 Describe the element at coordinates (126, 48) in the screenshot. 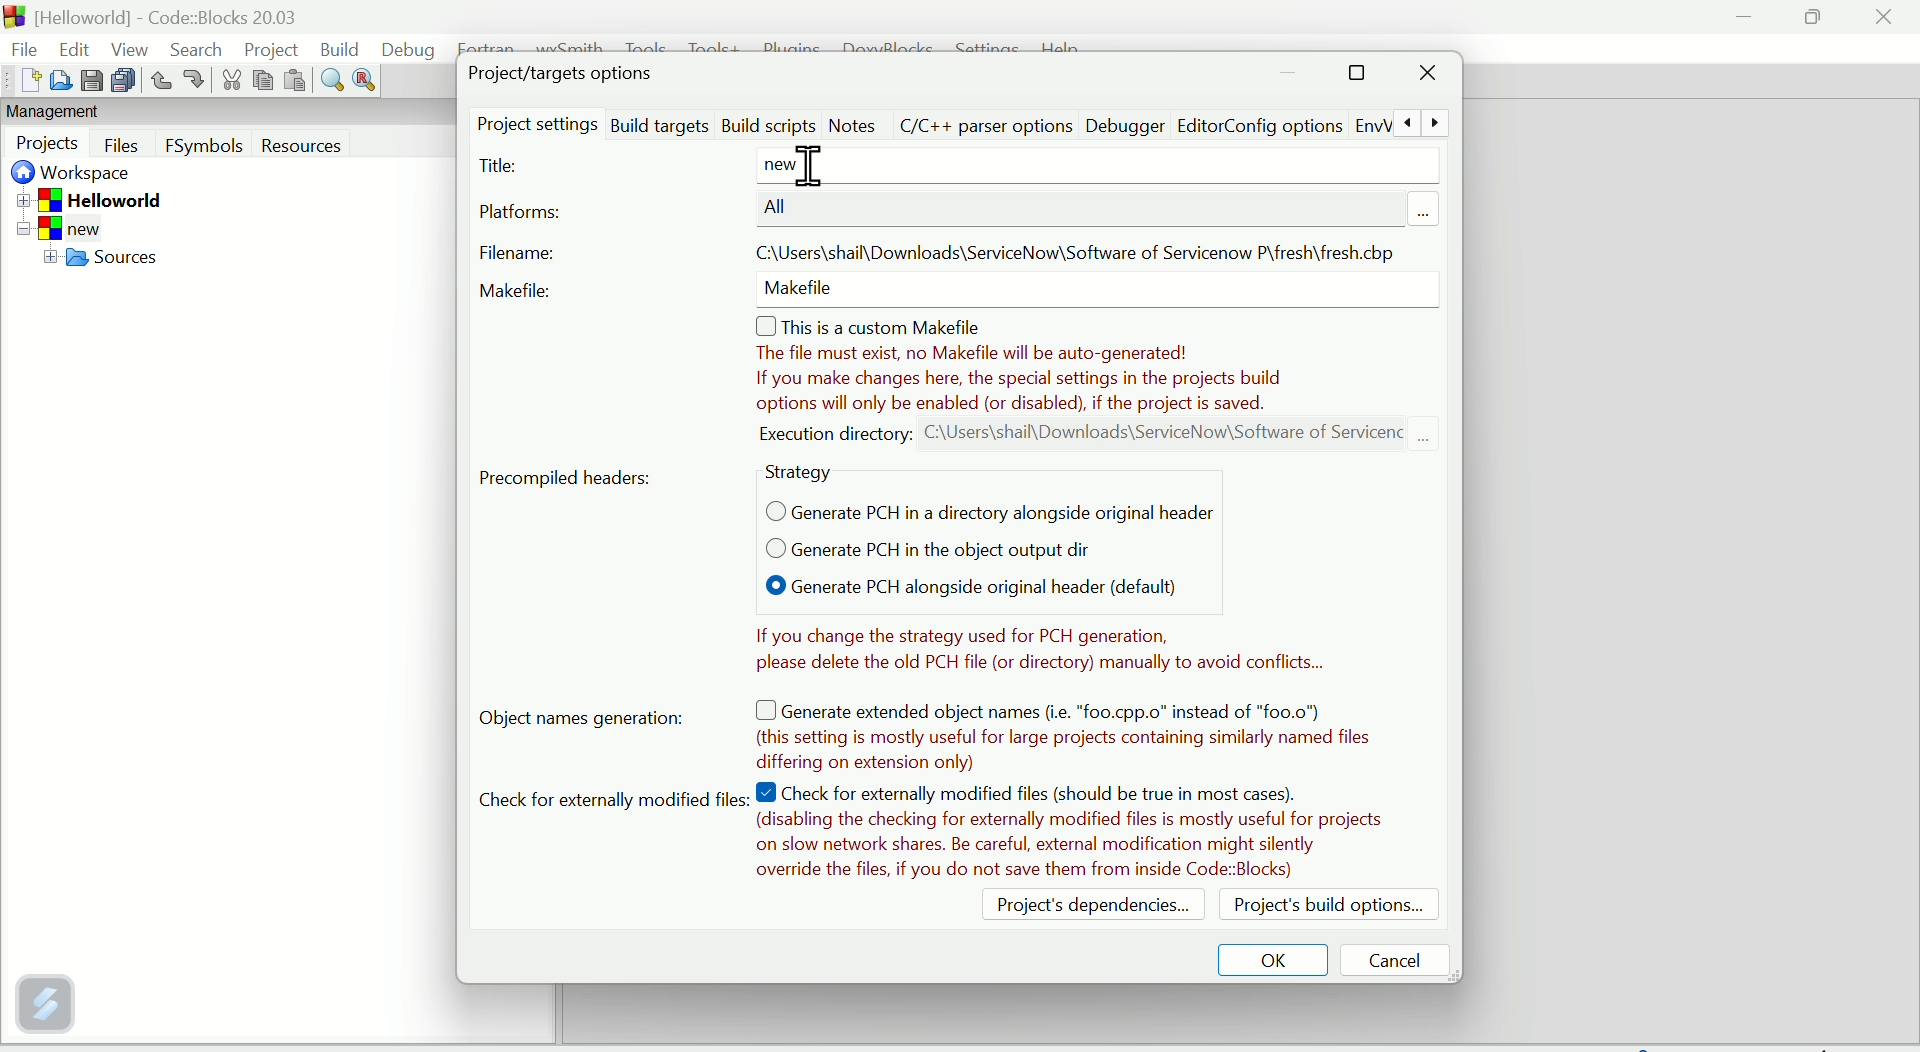

I see `View` at that location.